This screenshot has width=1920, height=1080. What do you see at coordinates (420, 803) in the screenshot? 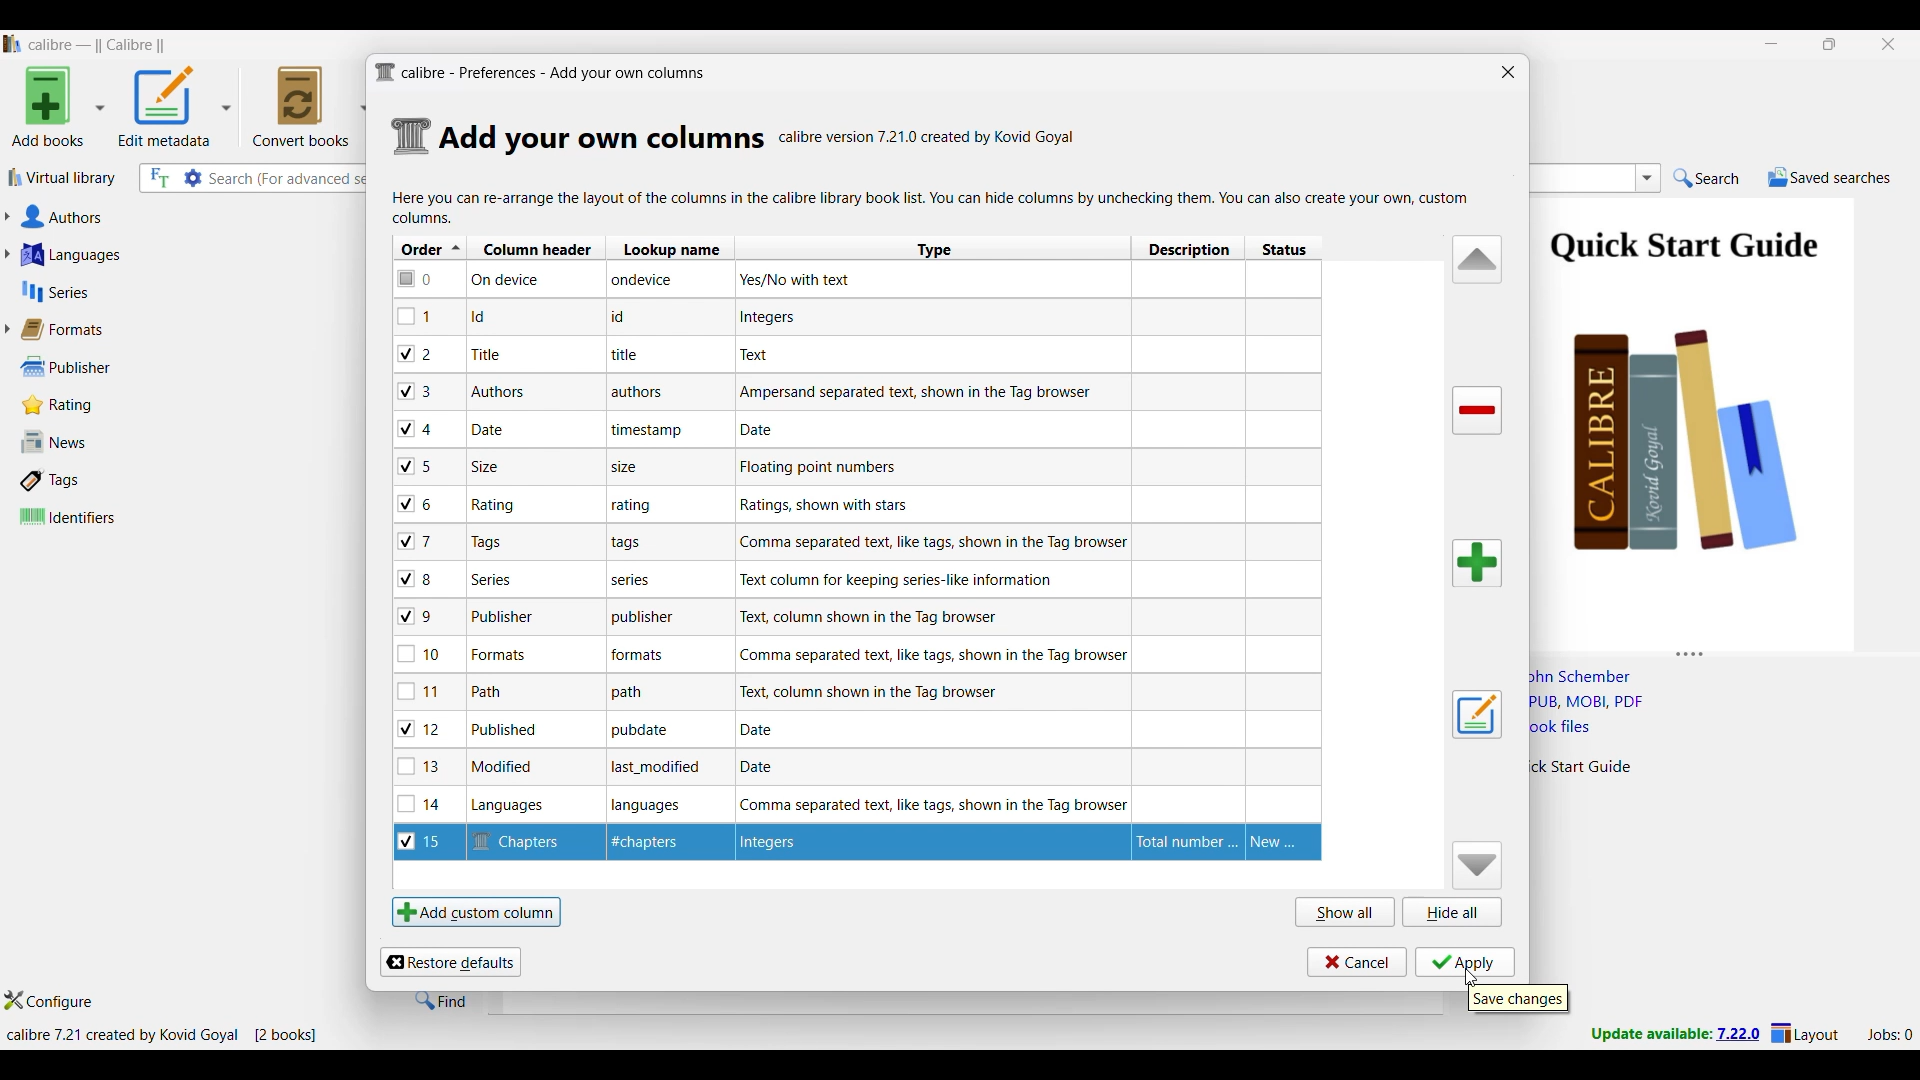
I see `checkbox - 14` at bounding box center [420, 803].